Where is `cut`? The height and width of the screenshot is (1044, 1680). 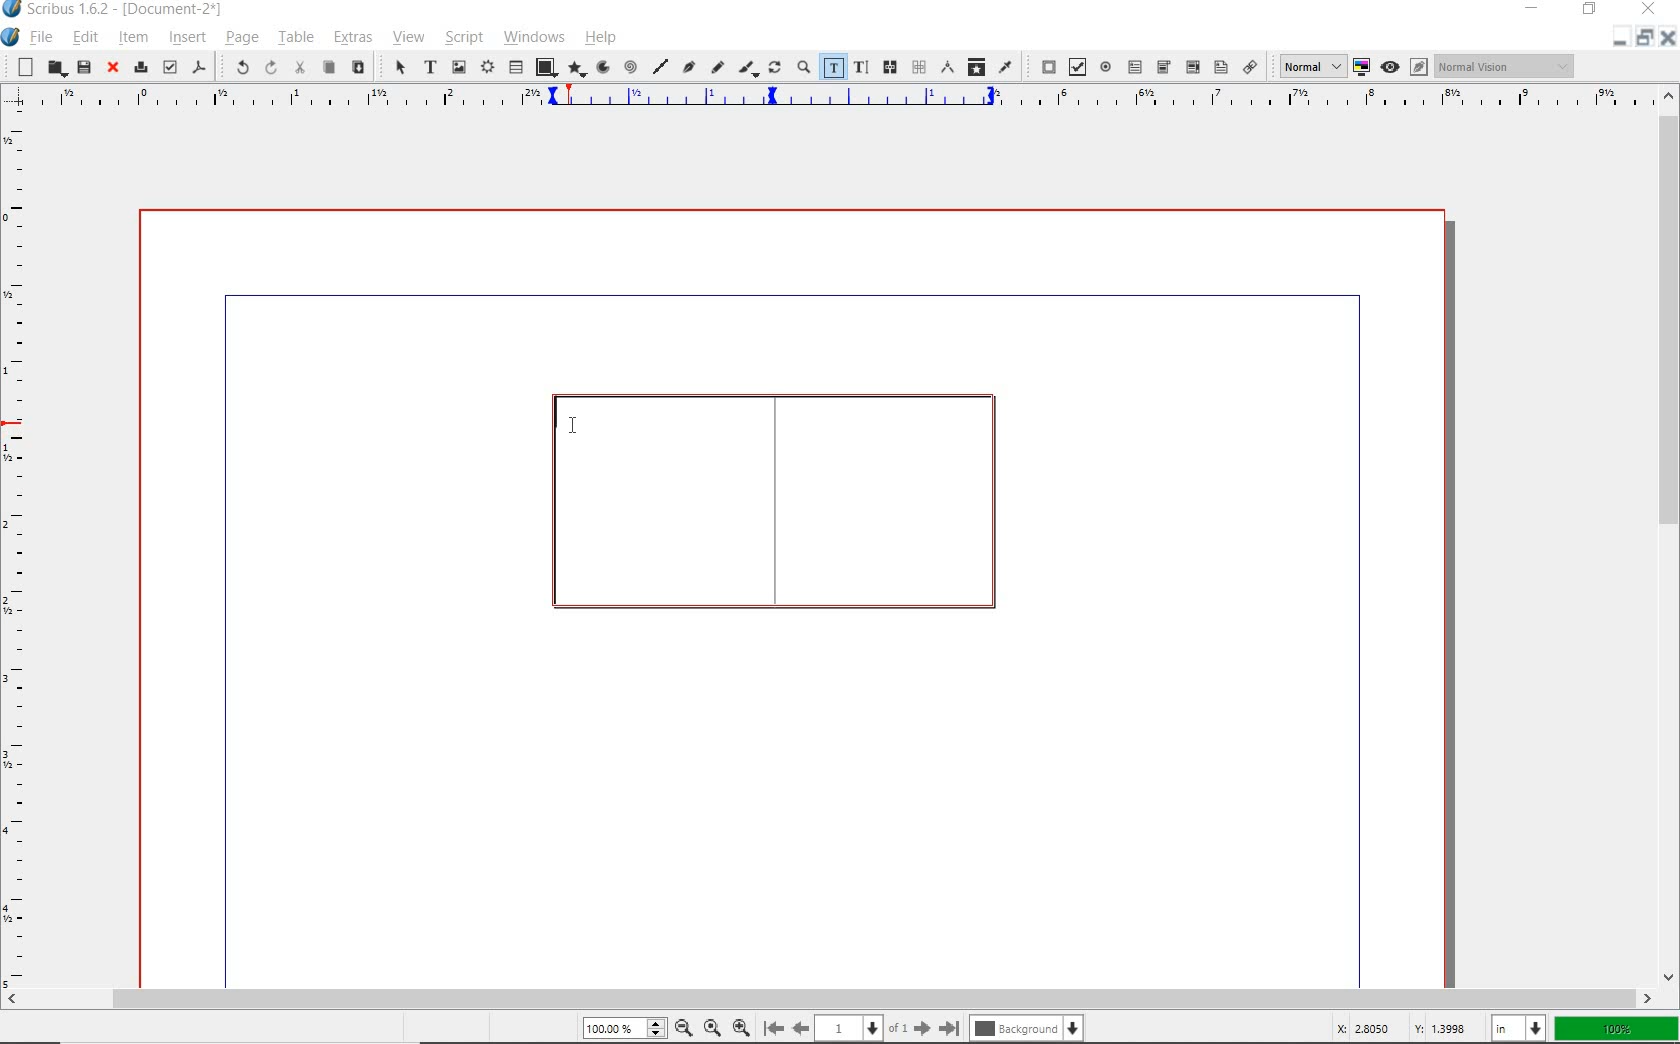
cut is located at coordinates (297, 68).